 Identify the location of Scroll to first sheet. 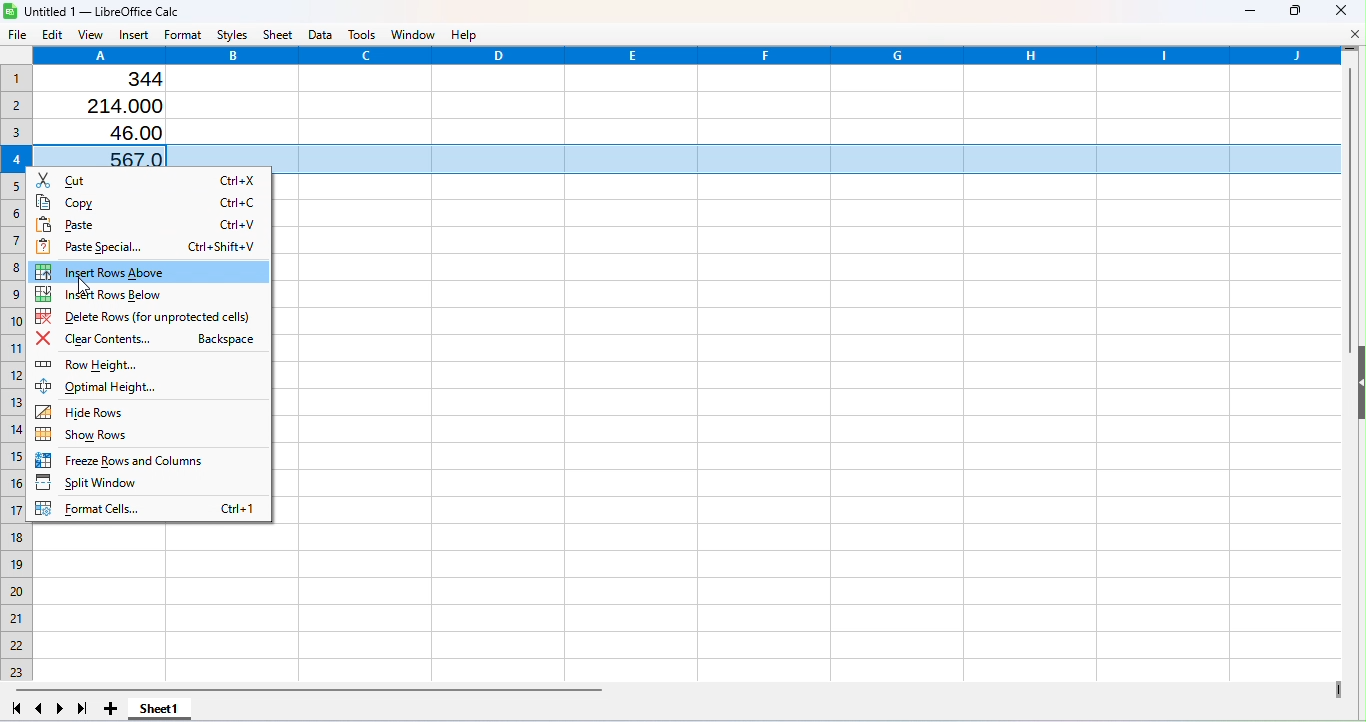
(14, 711).